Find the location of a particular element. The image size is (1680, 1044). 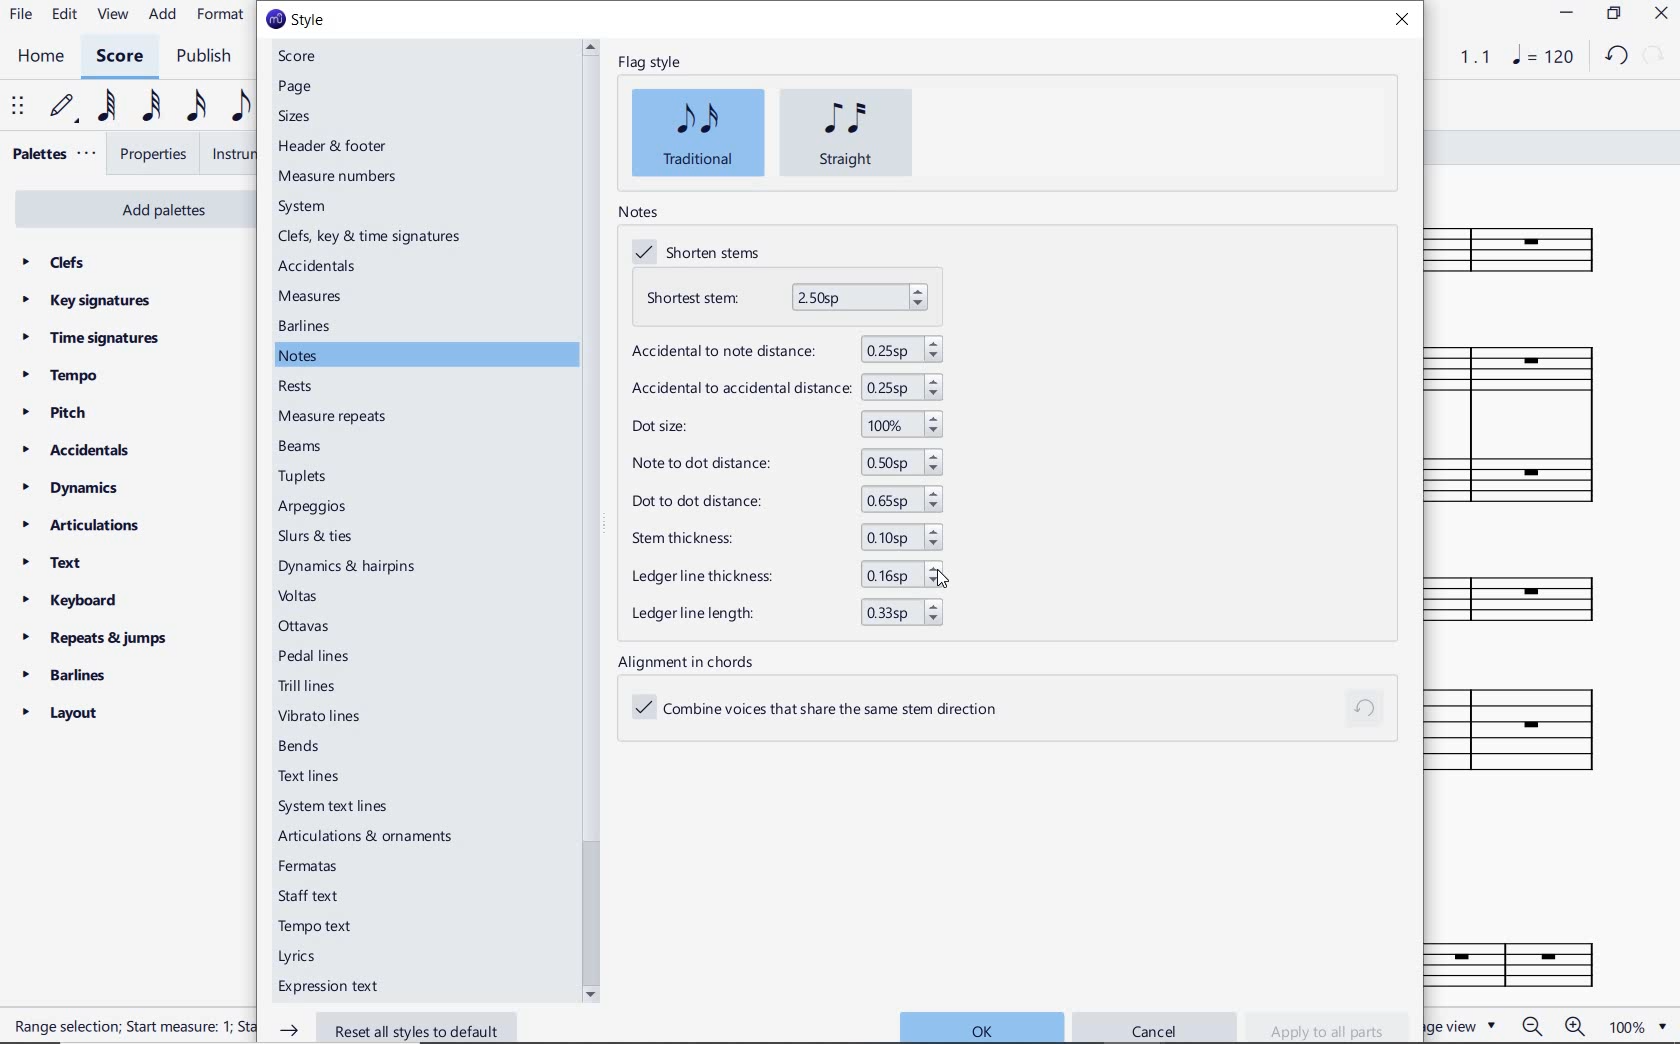

text lines is located at coordinates (308, 775).